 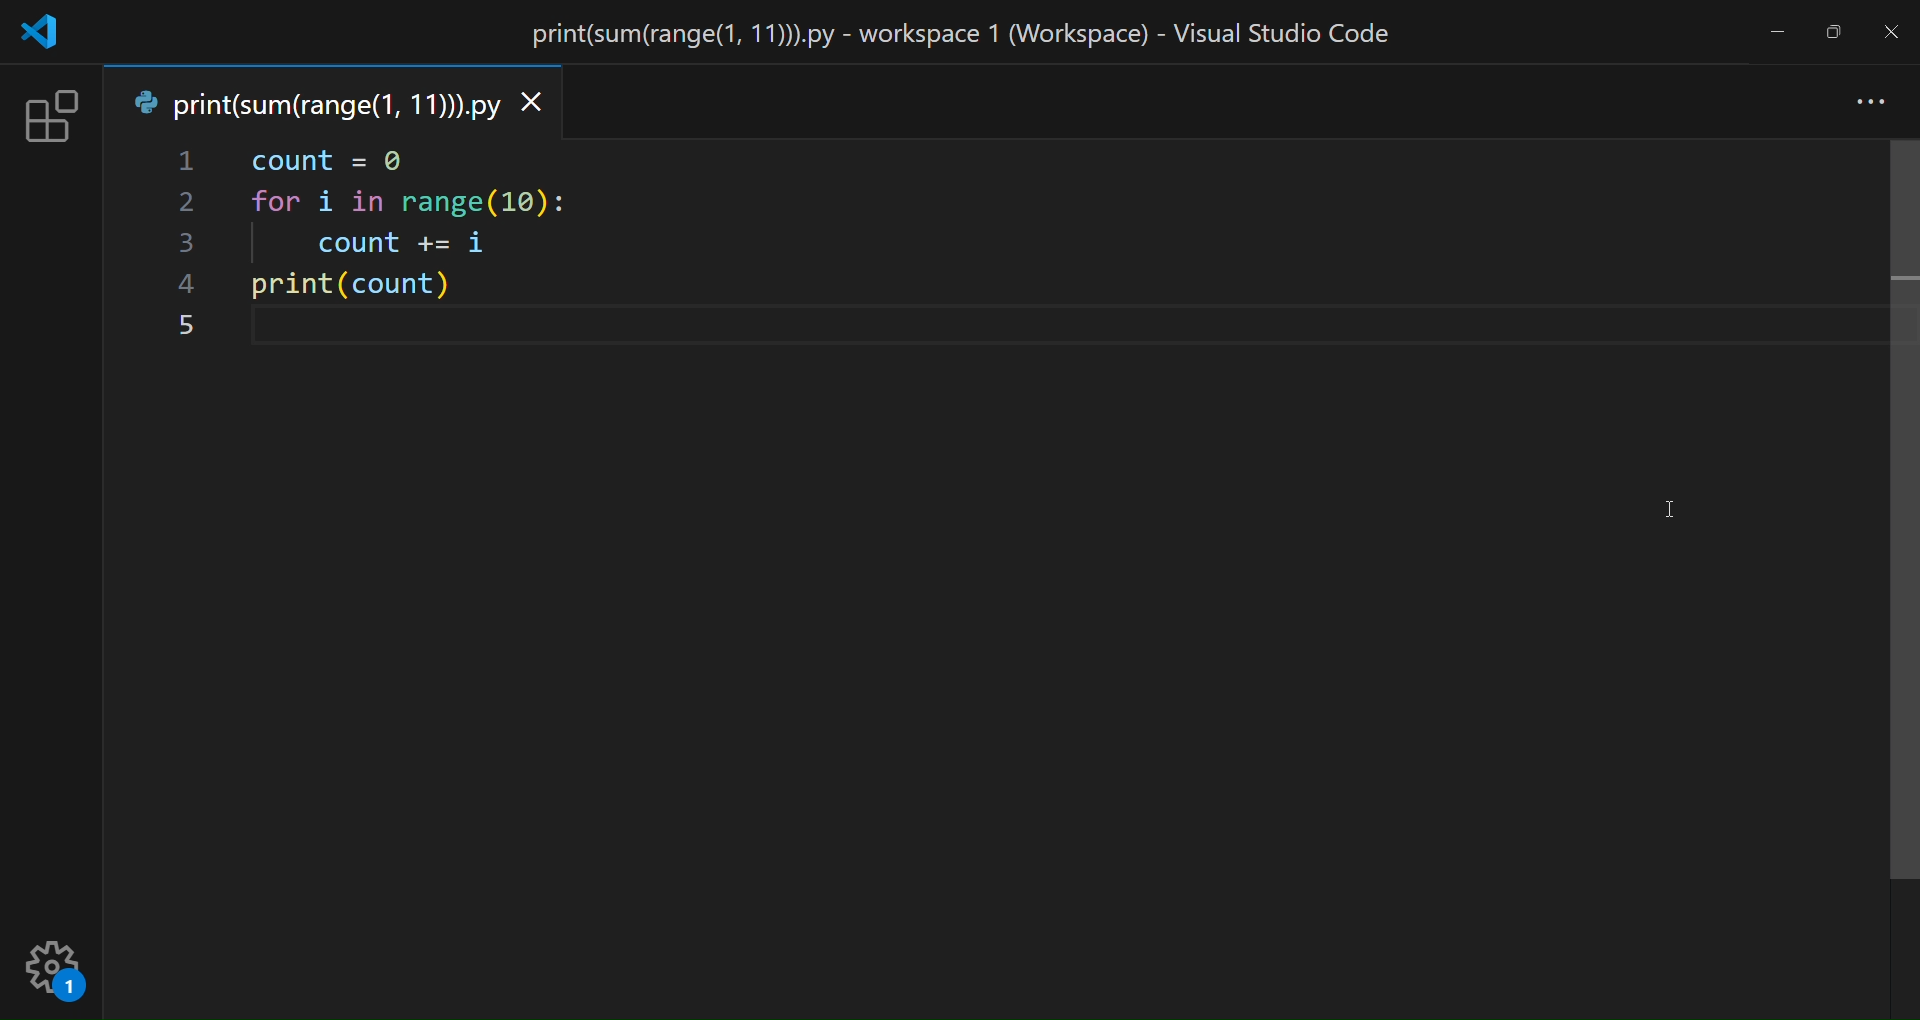 I want to click on code, so click(x=467, y=254).